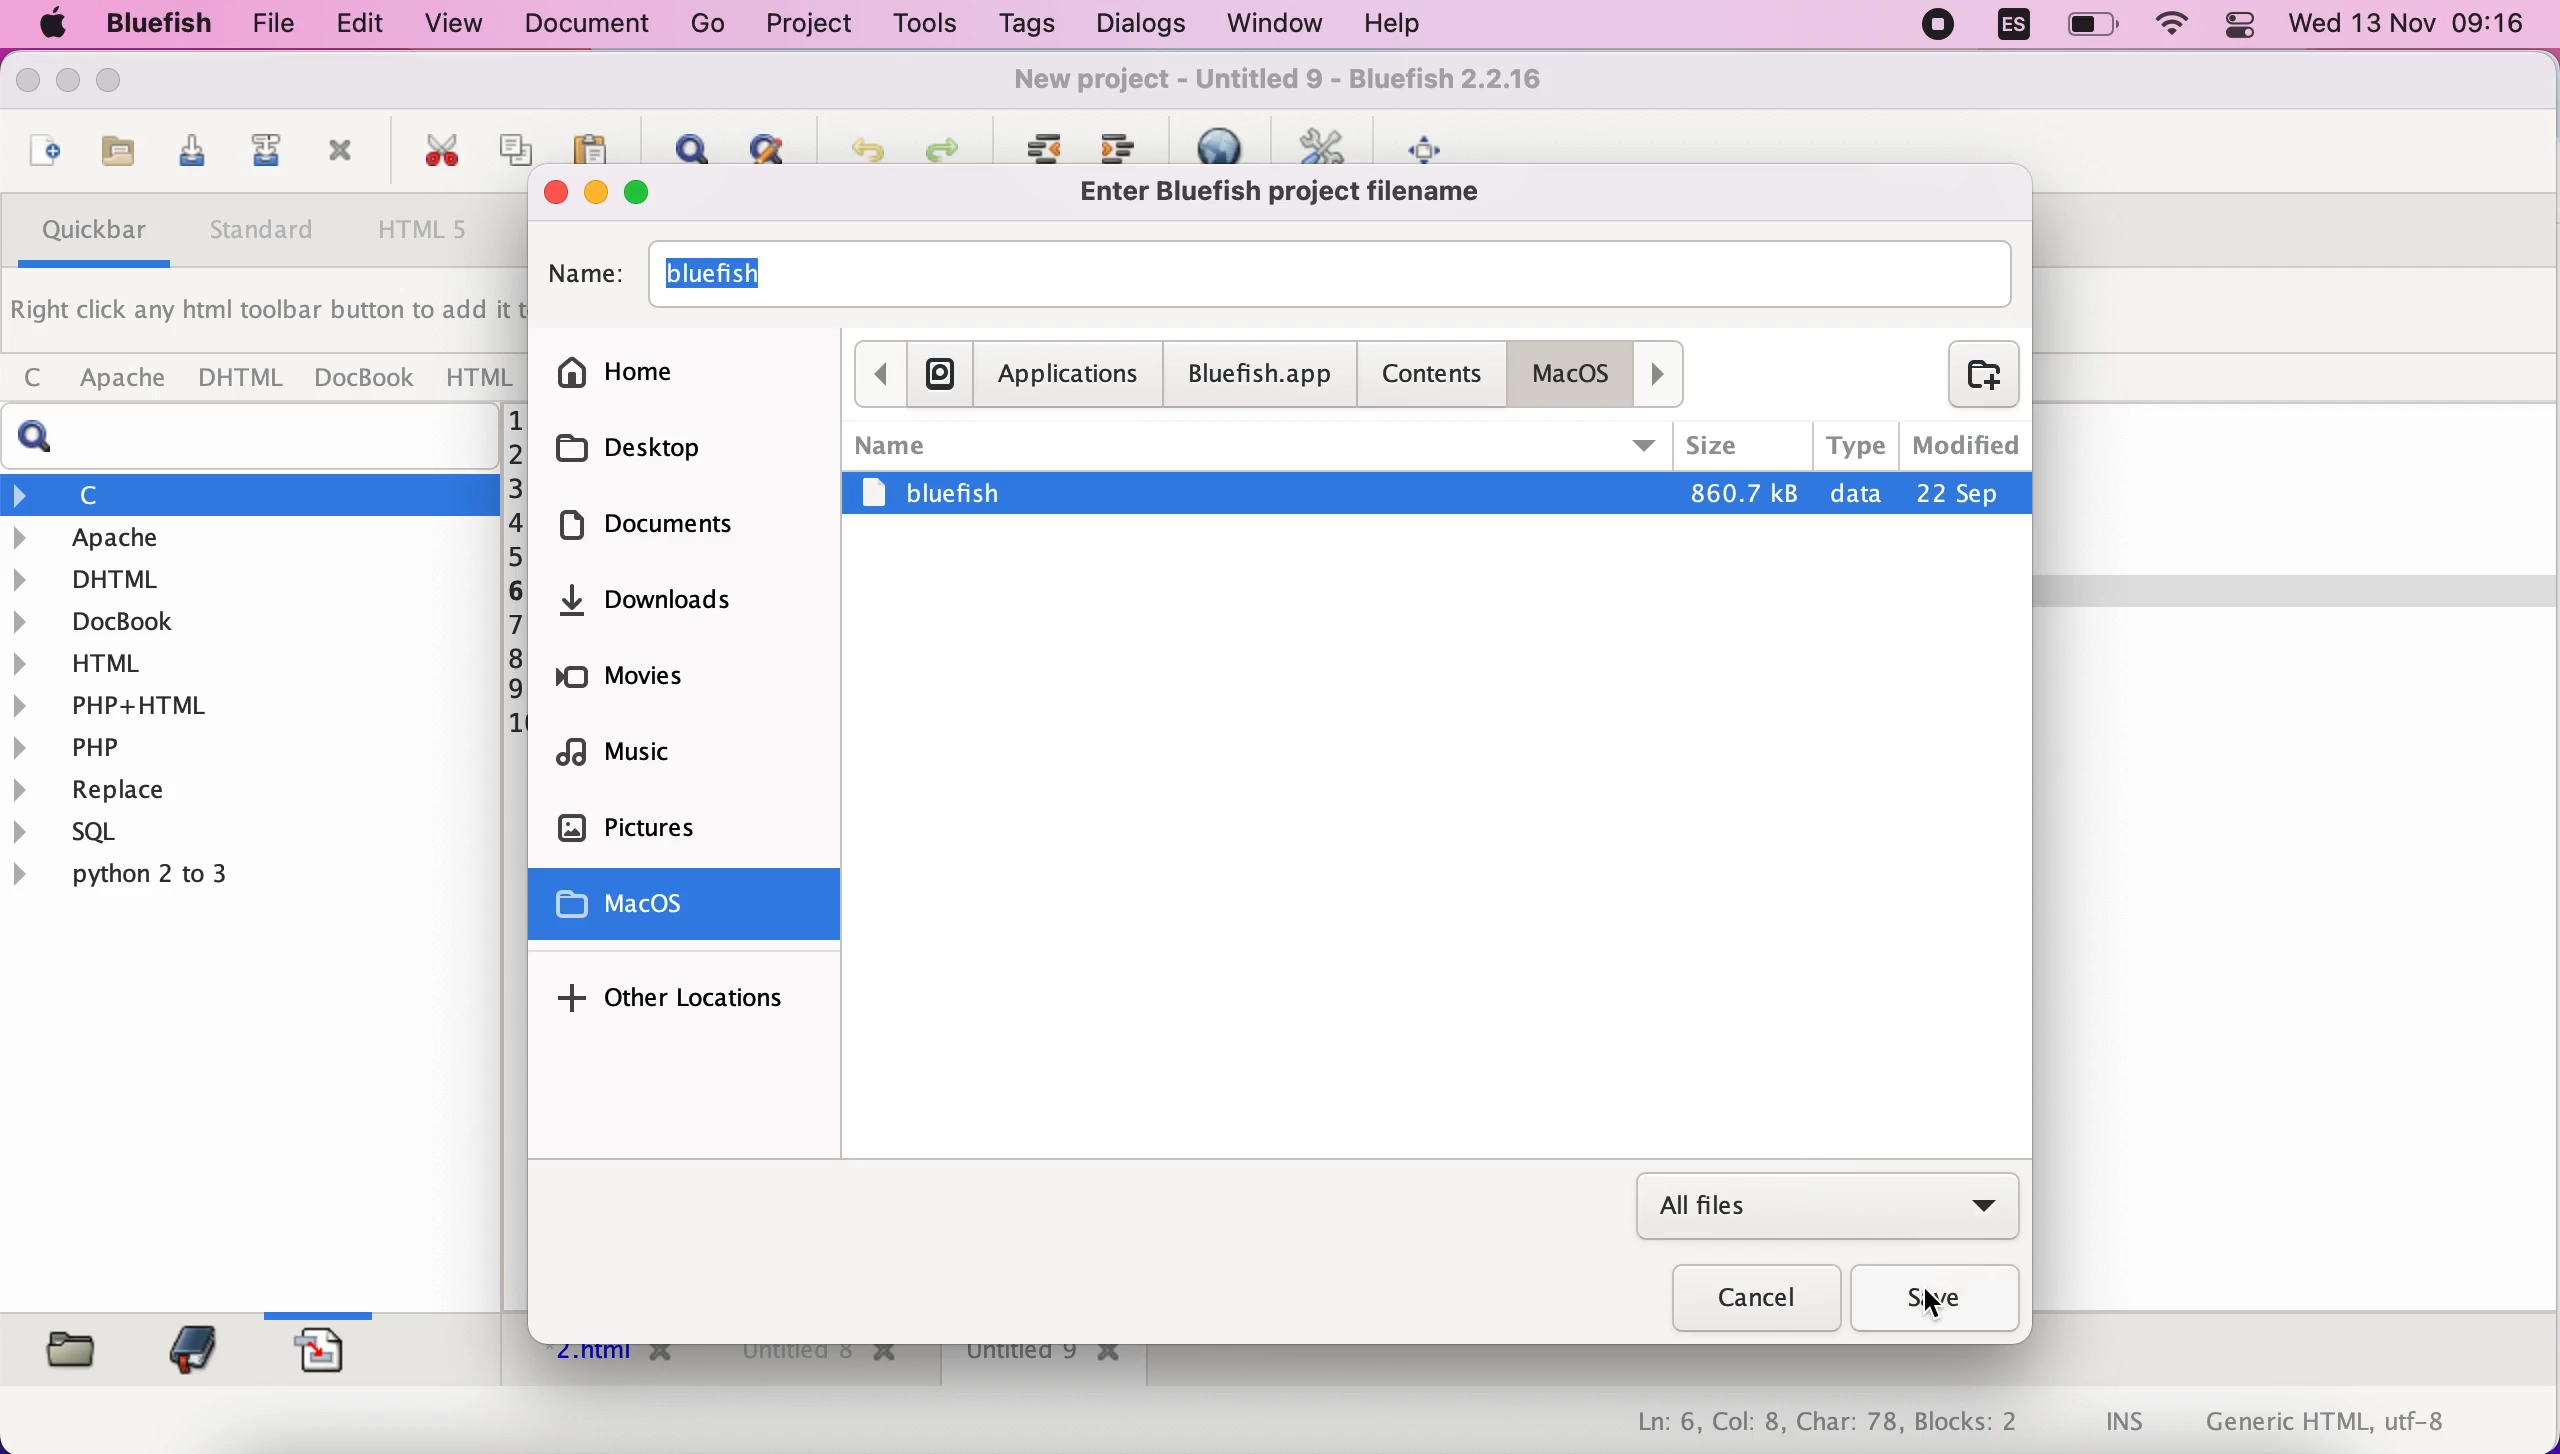 The height and width of the screenshot is (1454, 2560). What do you see at coordinates (597, 193) in the screenshot?
I see `minimize` at bounding box center [597, 193].